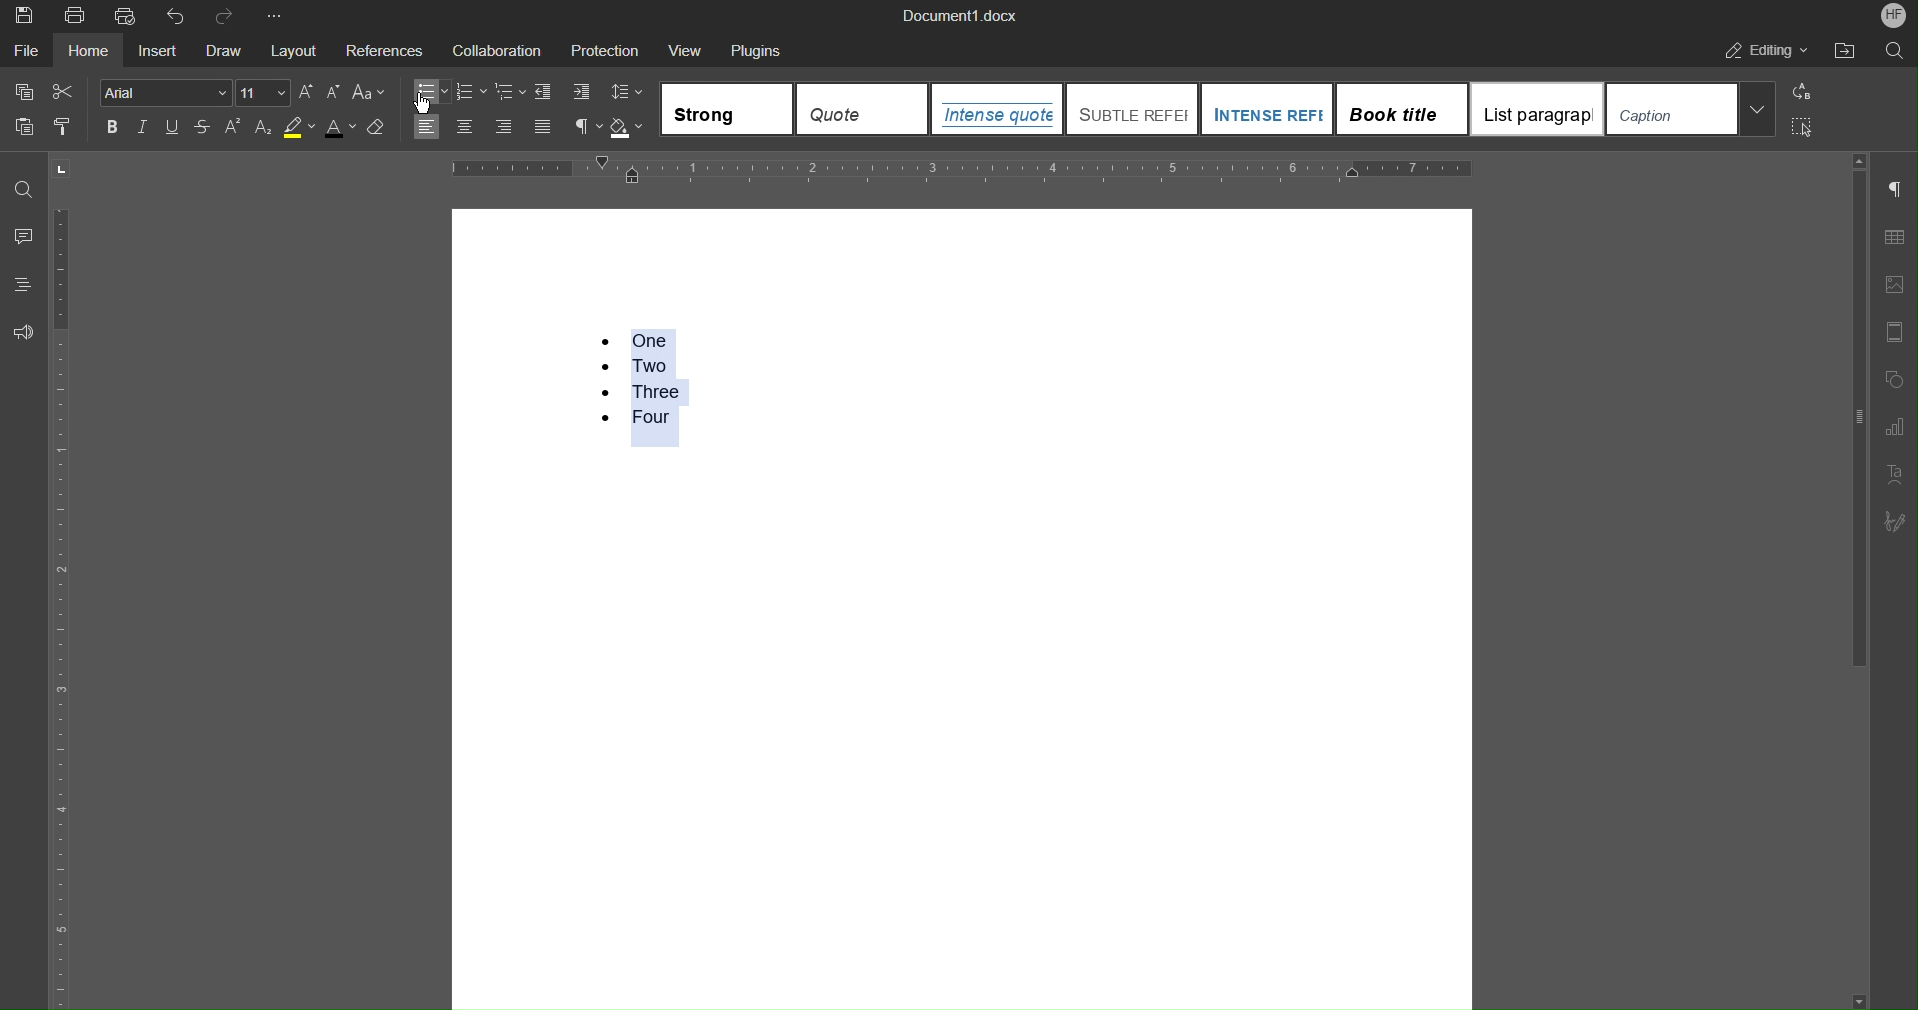 The height and width of the screenshot is (1010, 1918). Describe the element at coordinates (1692, 108) in the screenshot. I see `Caption` at that location.